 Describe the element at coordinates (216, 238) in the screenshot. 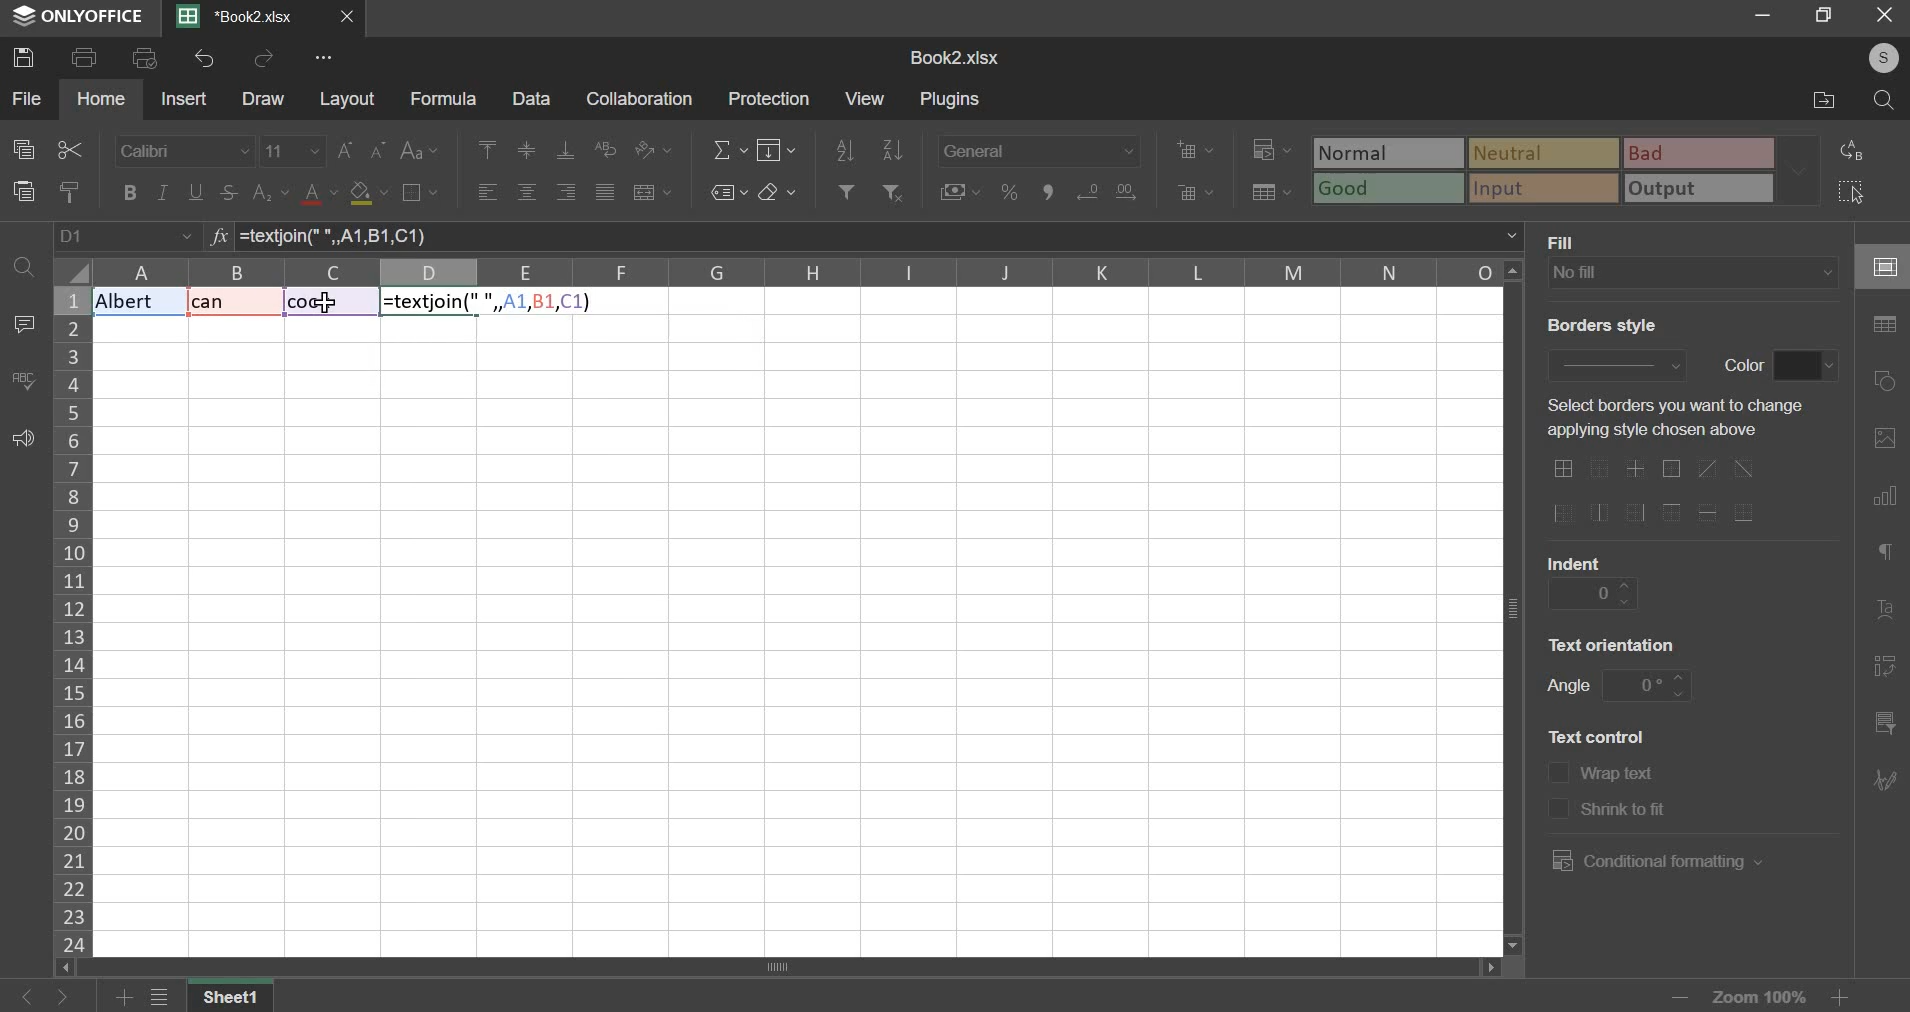

I see `formula` at that location.